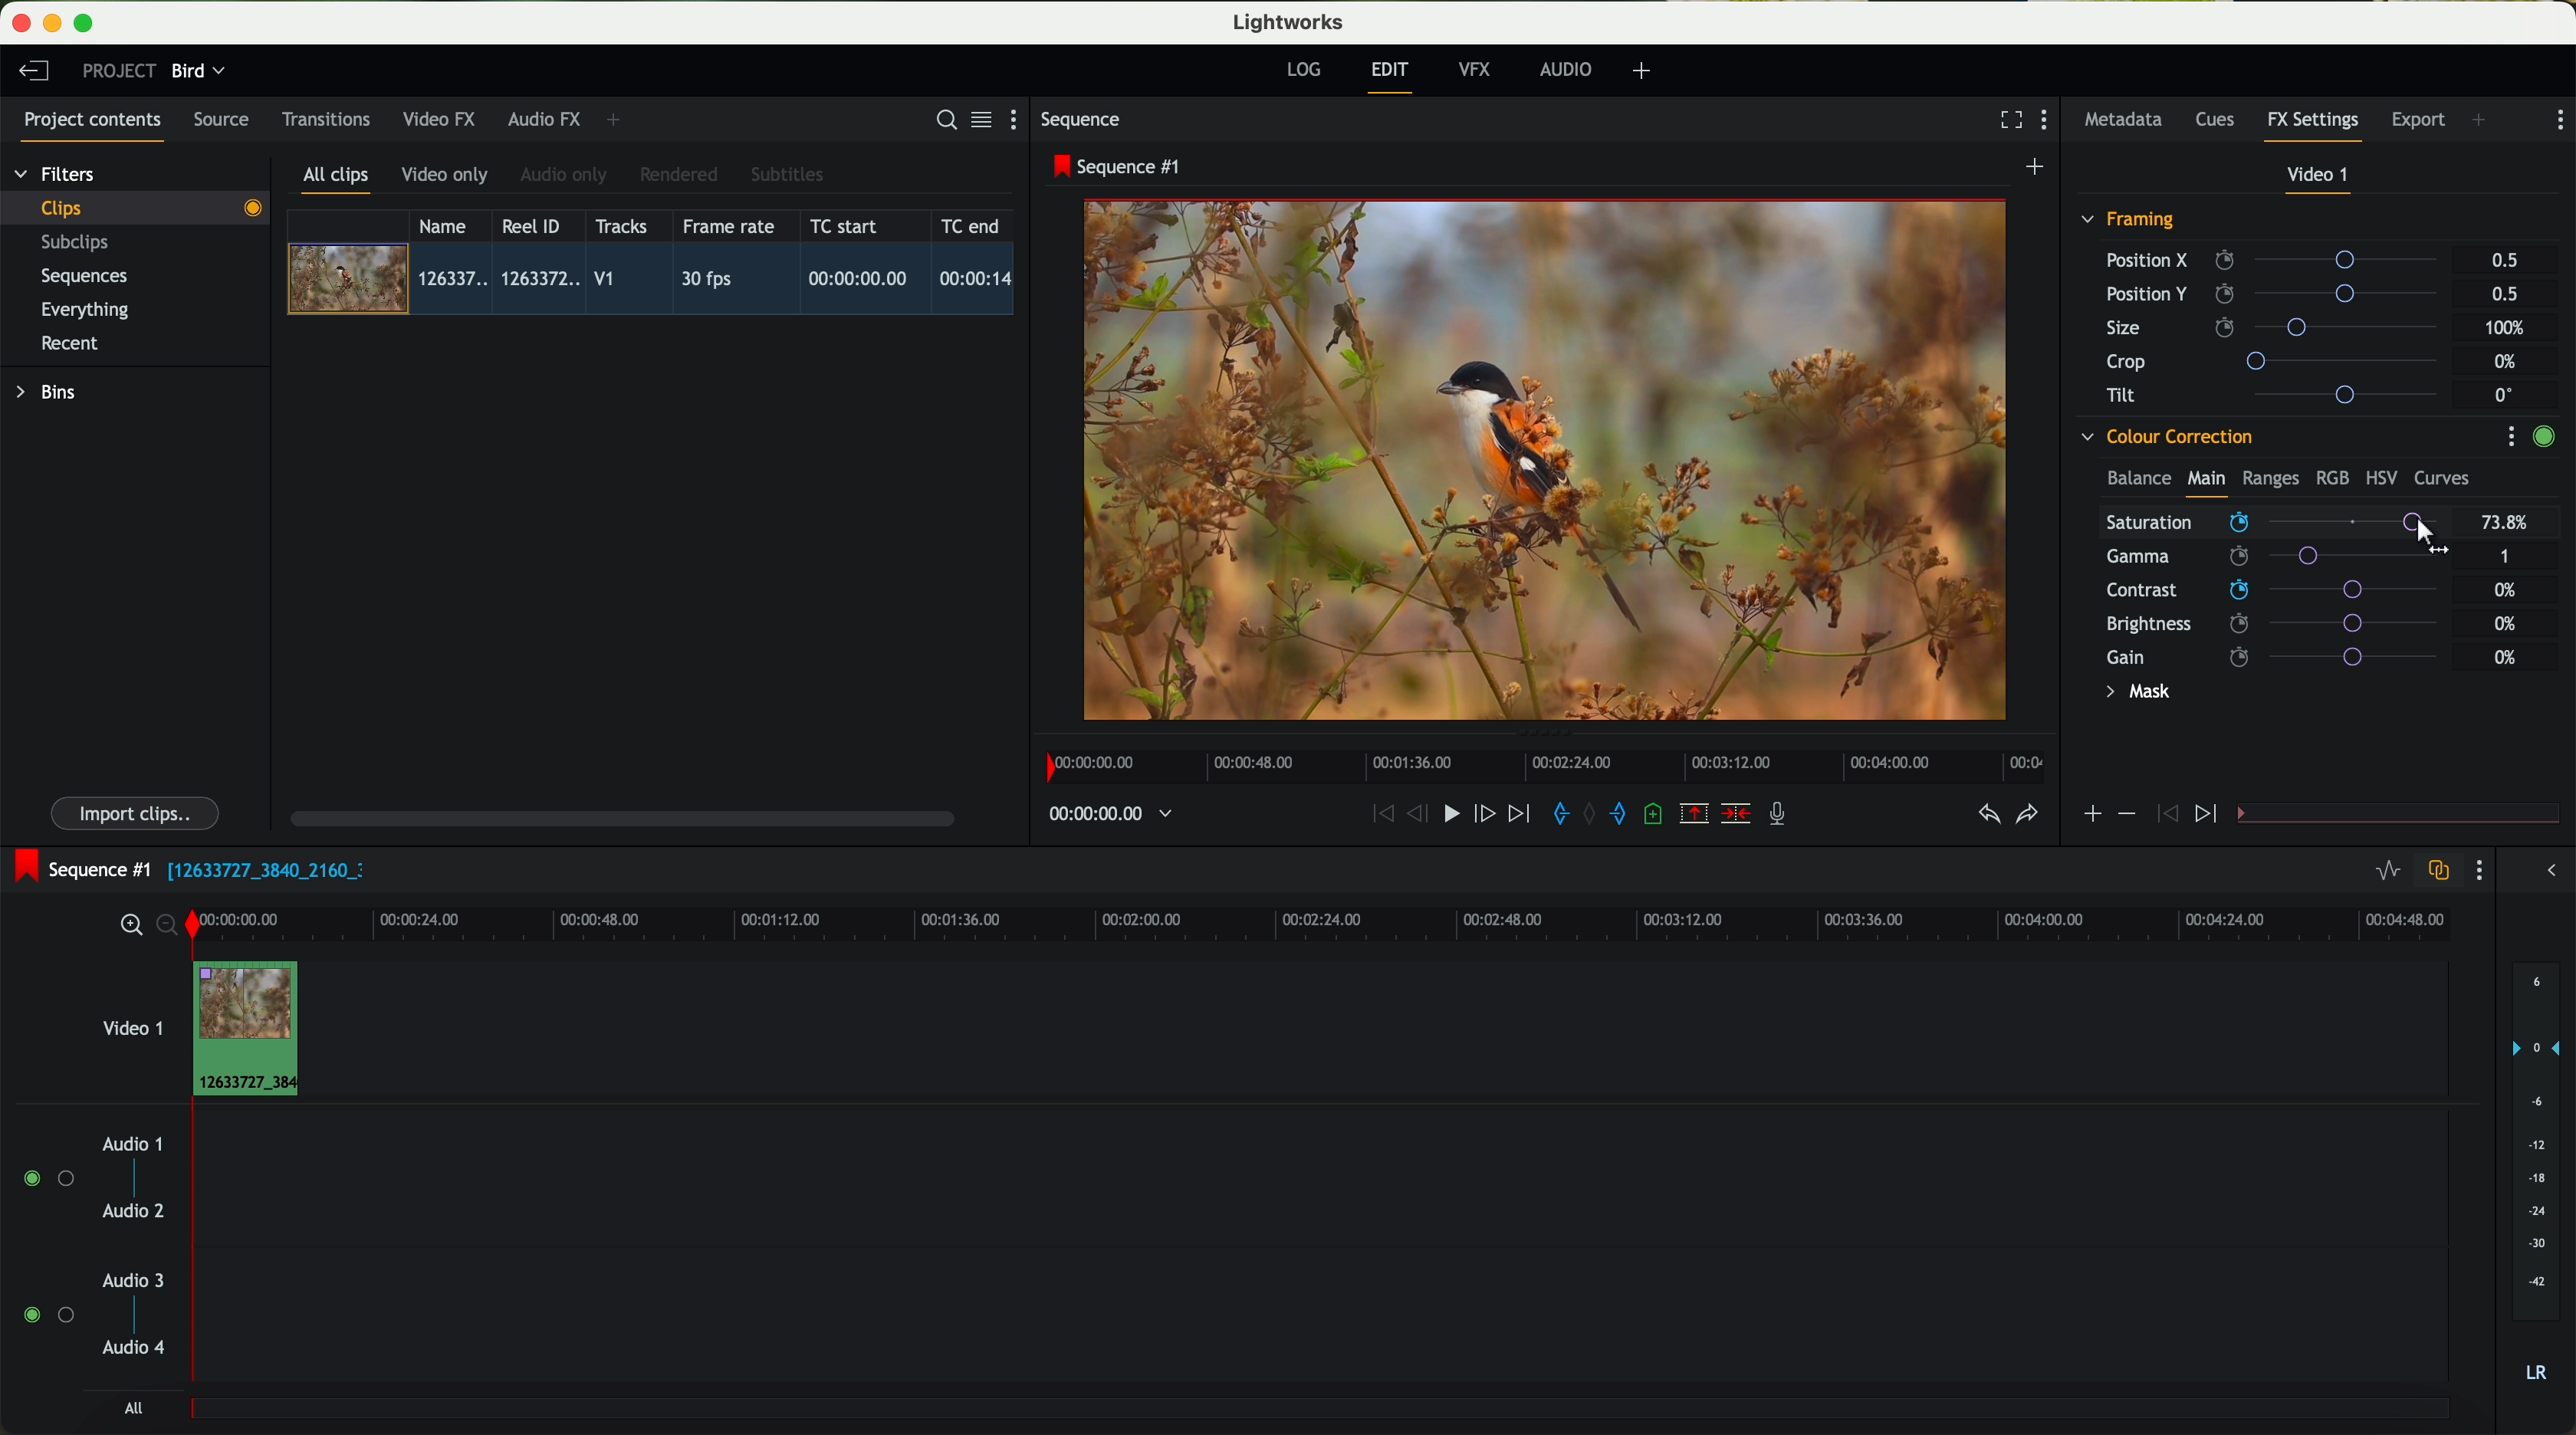  I want to click on delete/cut, so click(1736, 814).